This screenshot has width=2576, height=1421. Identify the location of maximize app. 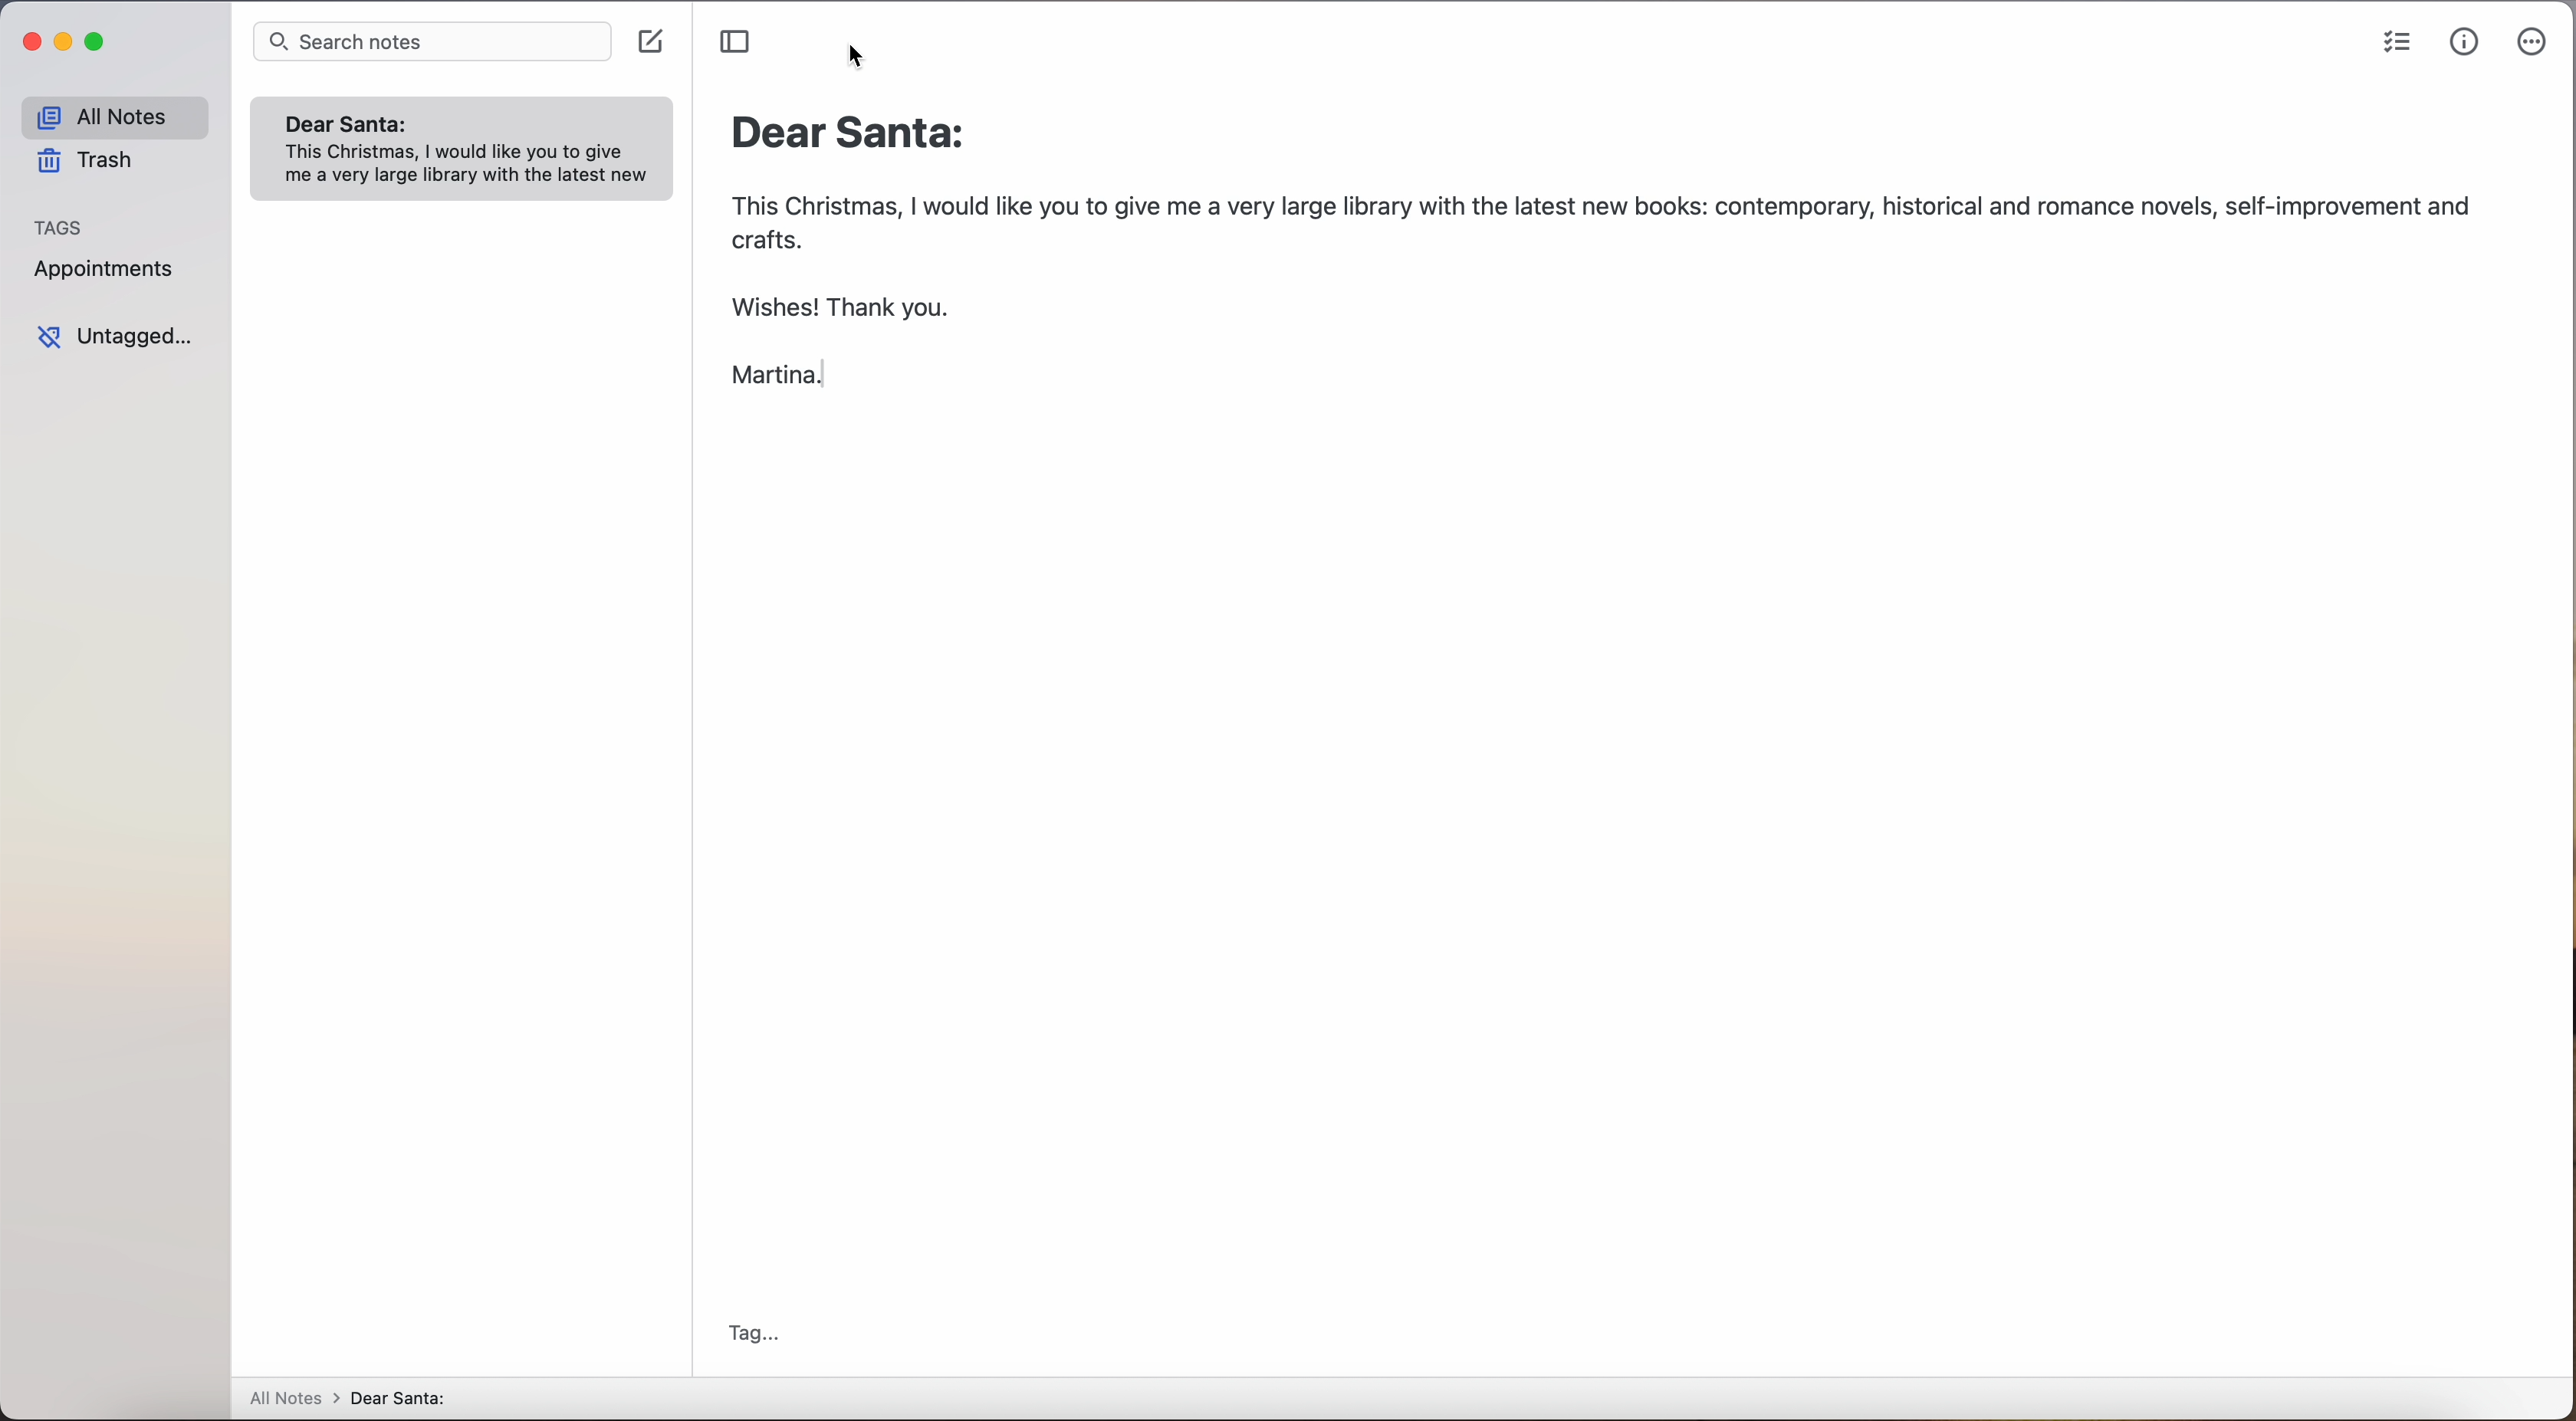
(98, 40).